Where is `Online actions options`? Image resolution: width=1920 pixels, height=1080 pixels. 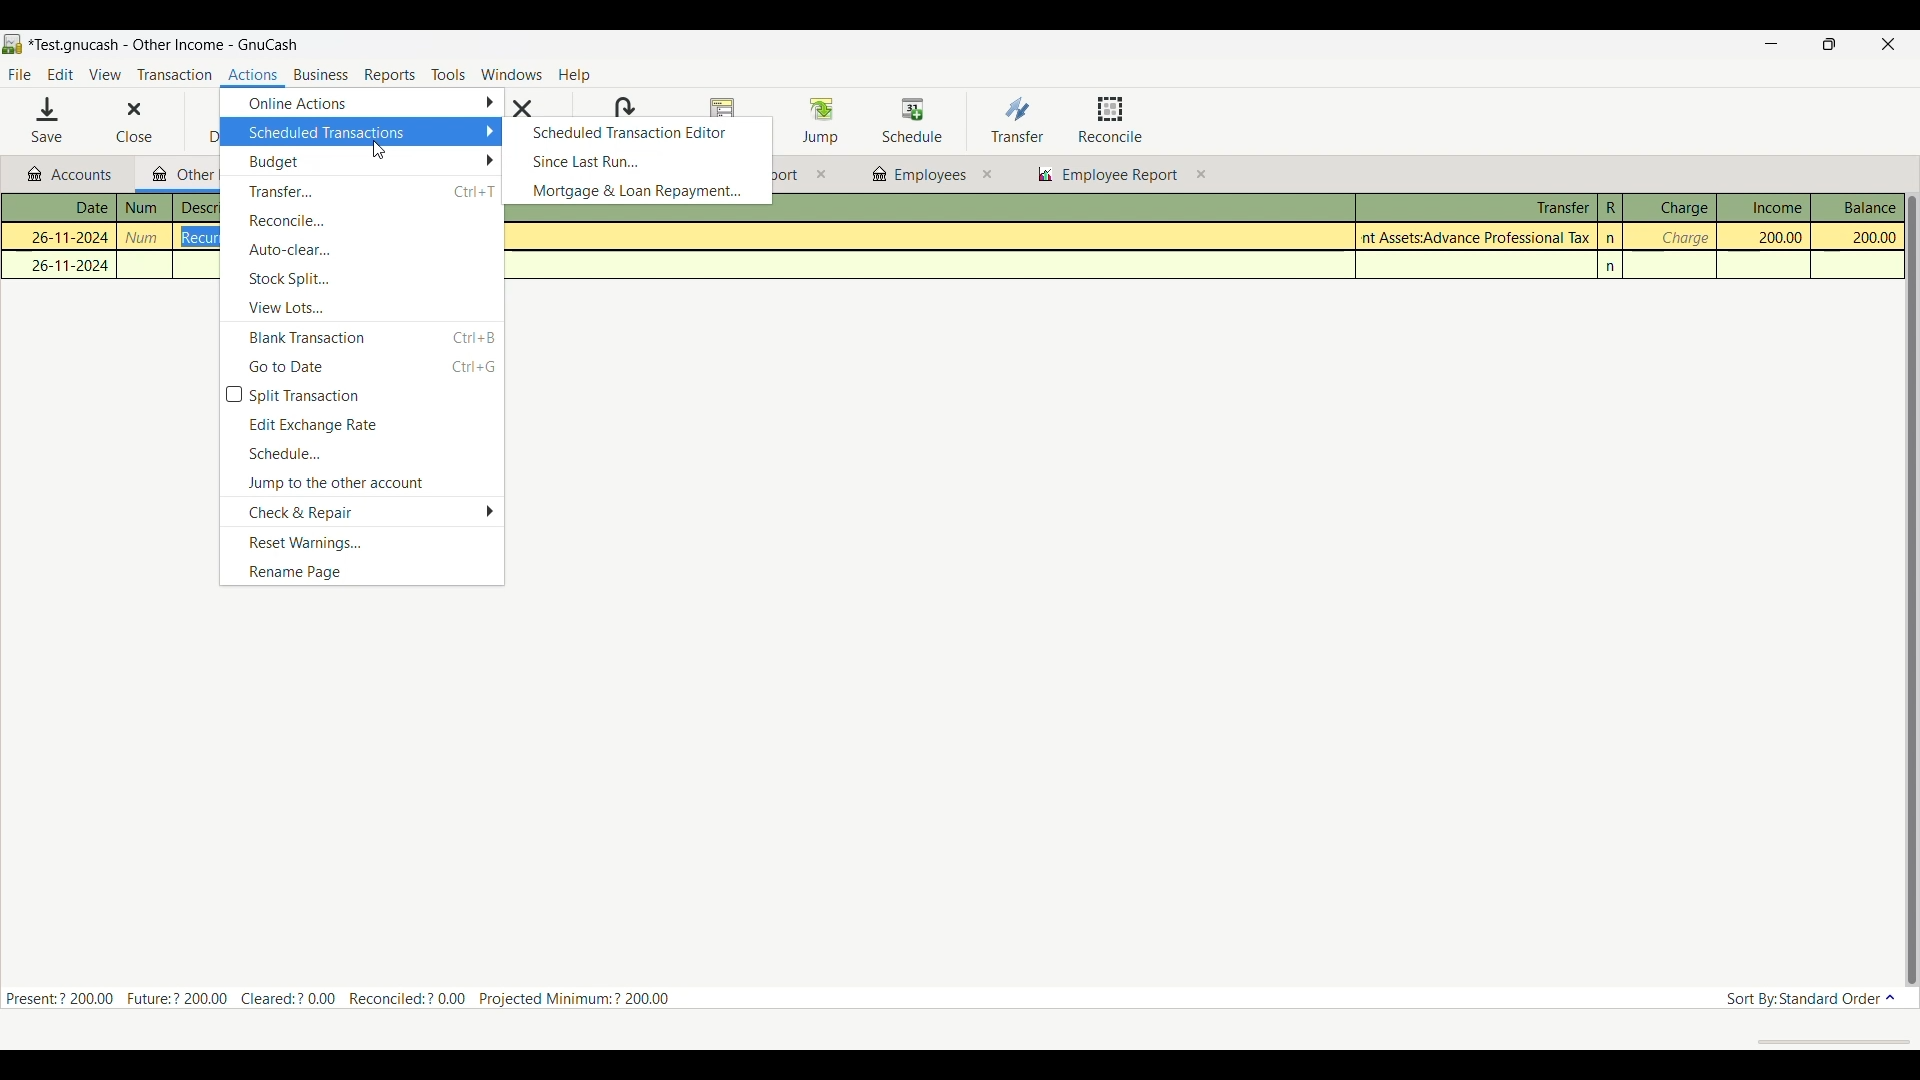 Online actions options is located at coordinates (361, 103).